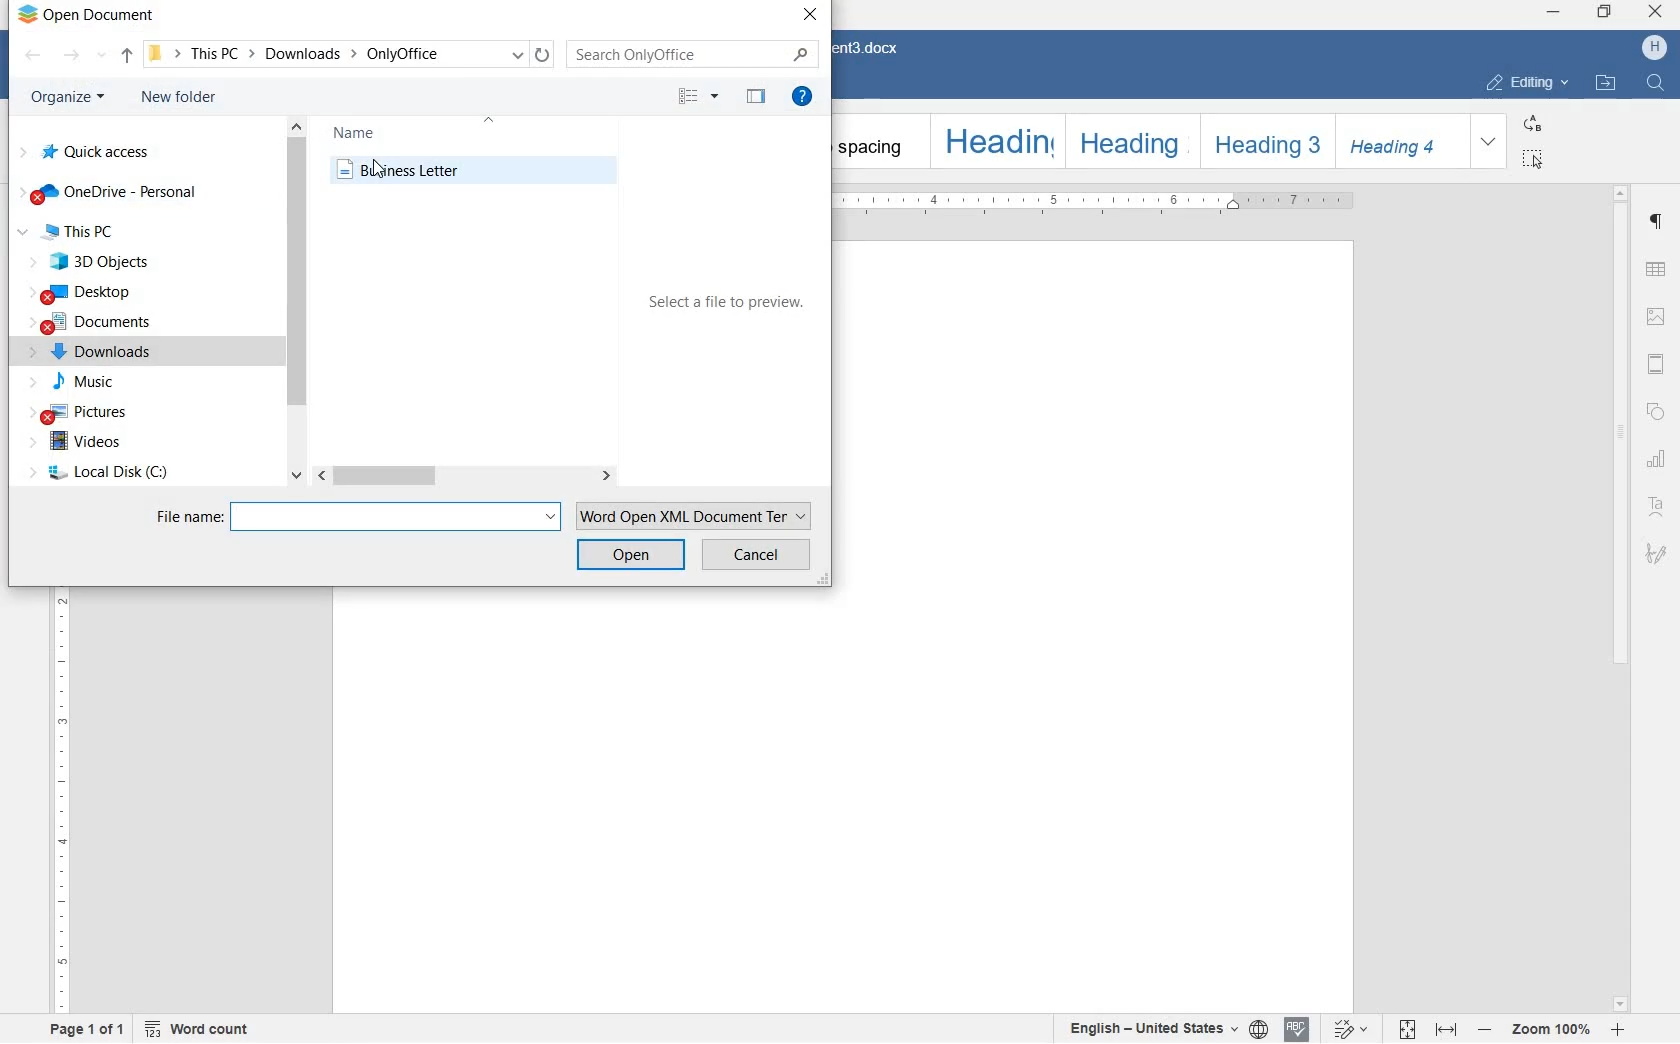 The width and height of the screenshot is (1680, 1044). Describe the element at coordinates (469, 477) in the screenshot. I see `scrollbar` at that location.